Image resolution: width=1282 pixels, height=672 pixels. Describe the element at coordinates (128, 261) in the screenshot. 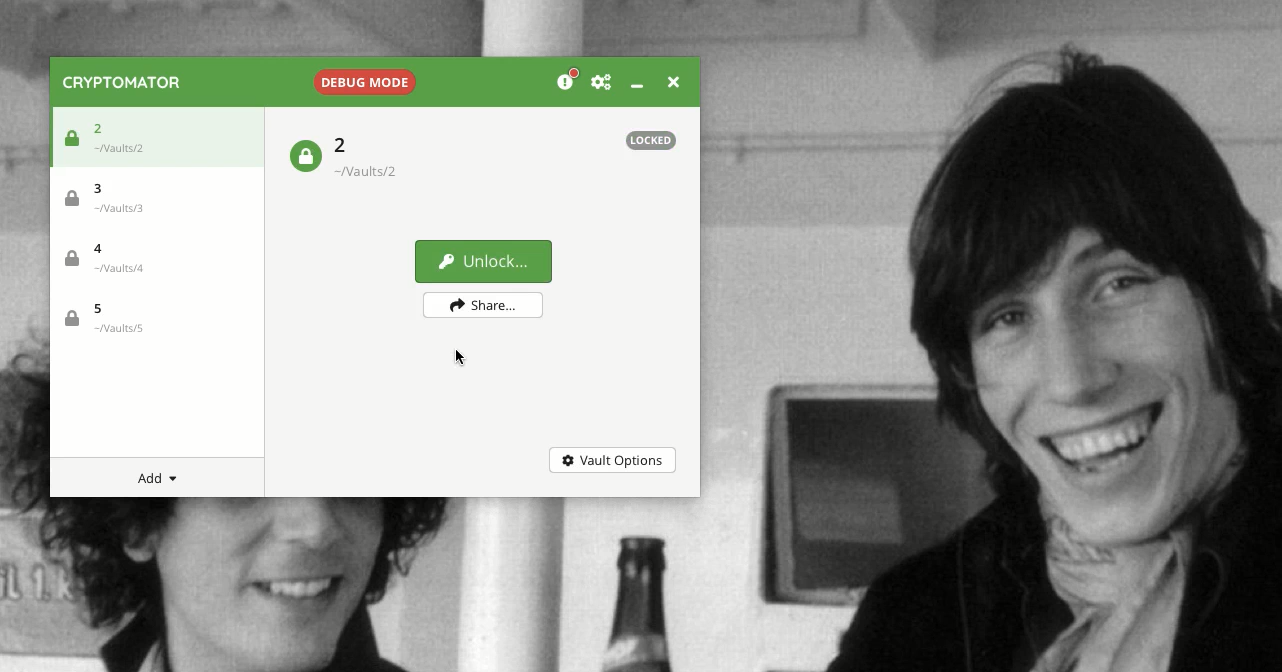

I see `Vault 4` at that location.